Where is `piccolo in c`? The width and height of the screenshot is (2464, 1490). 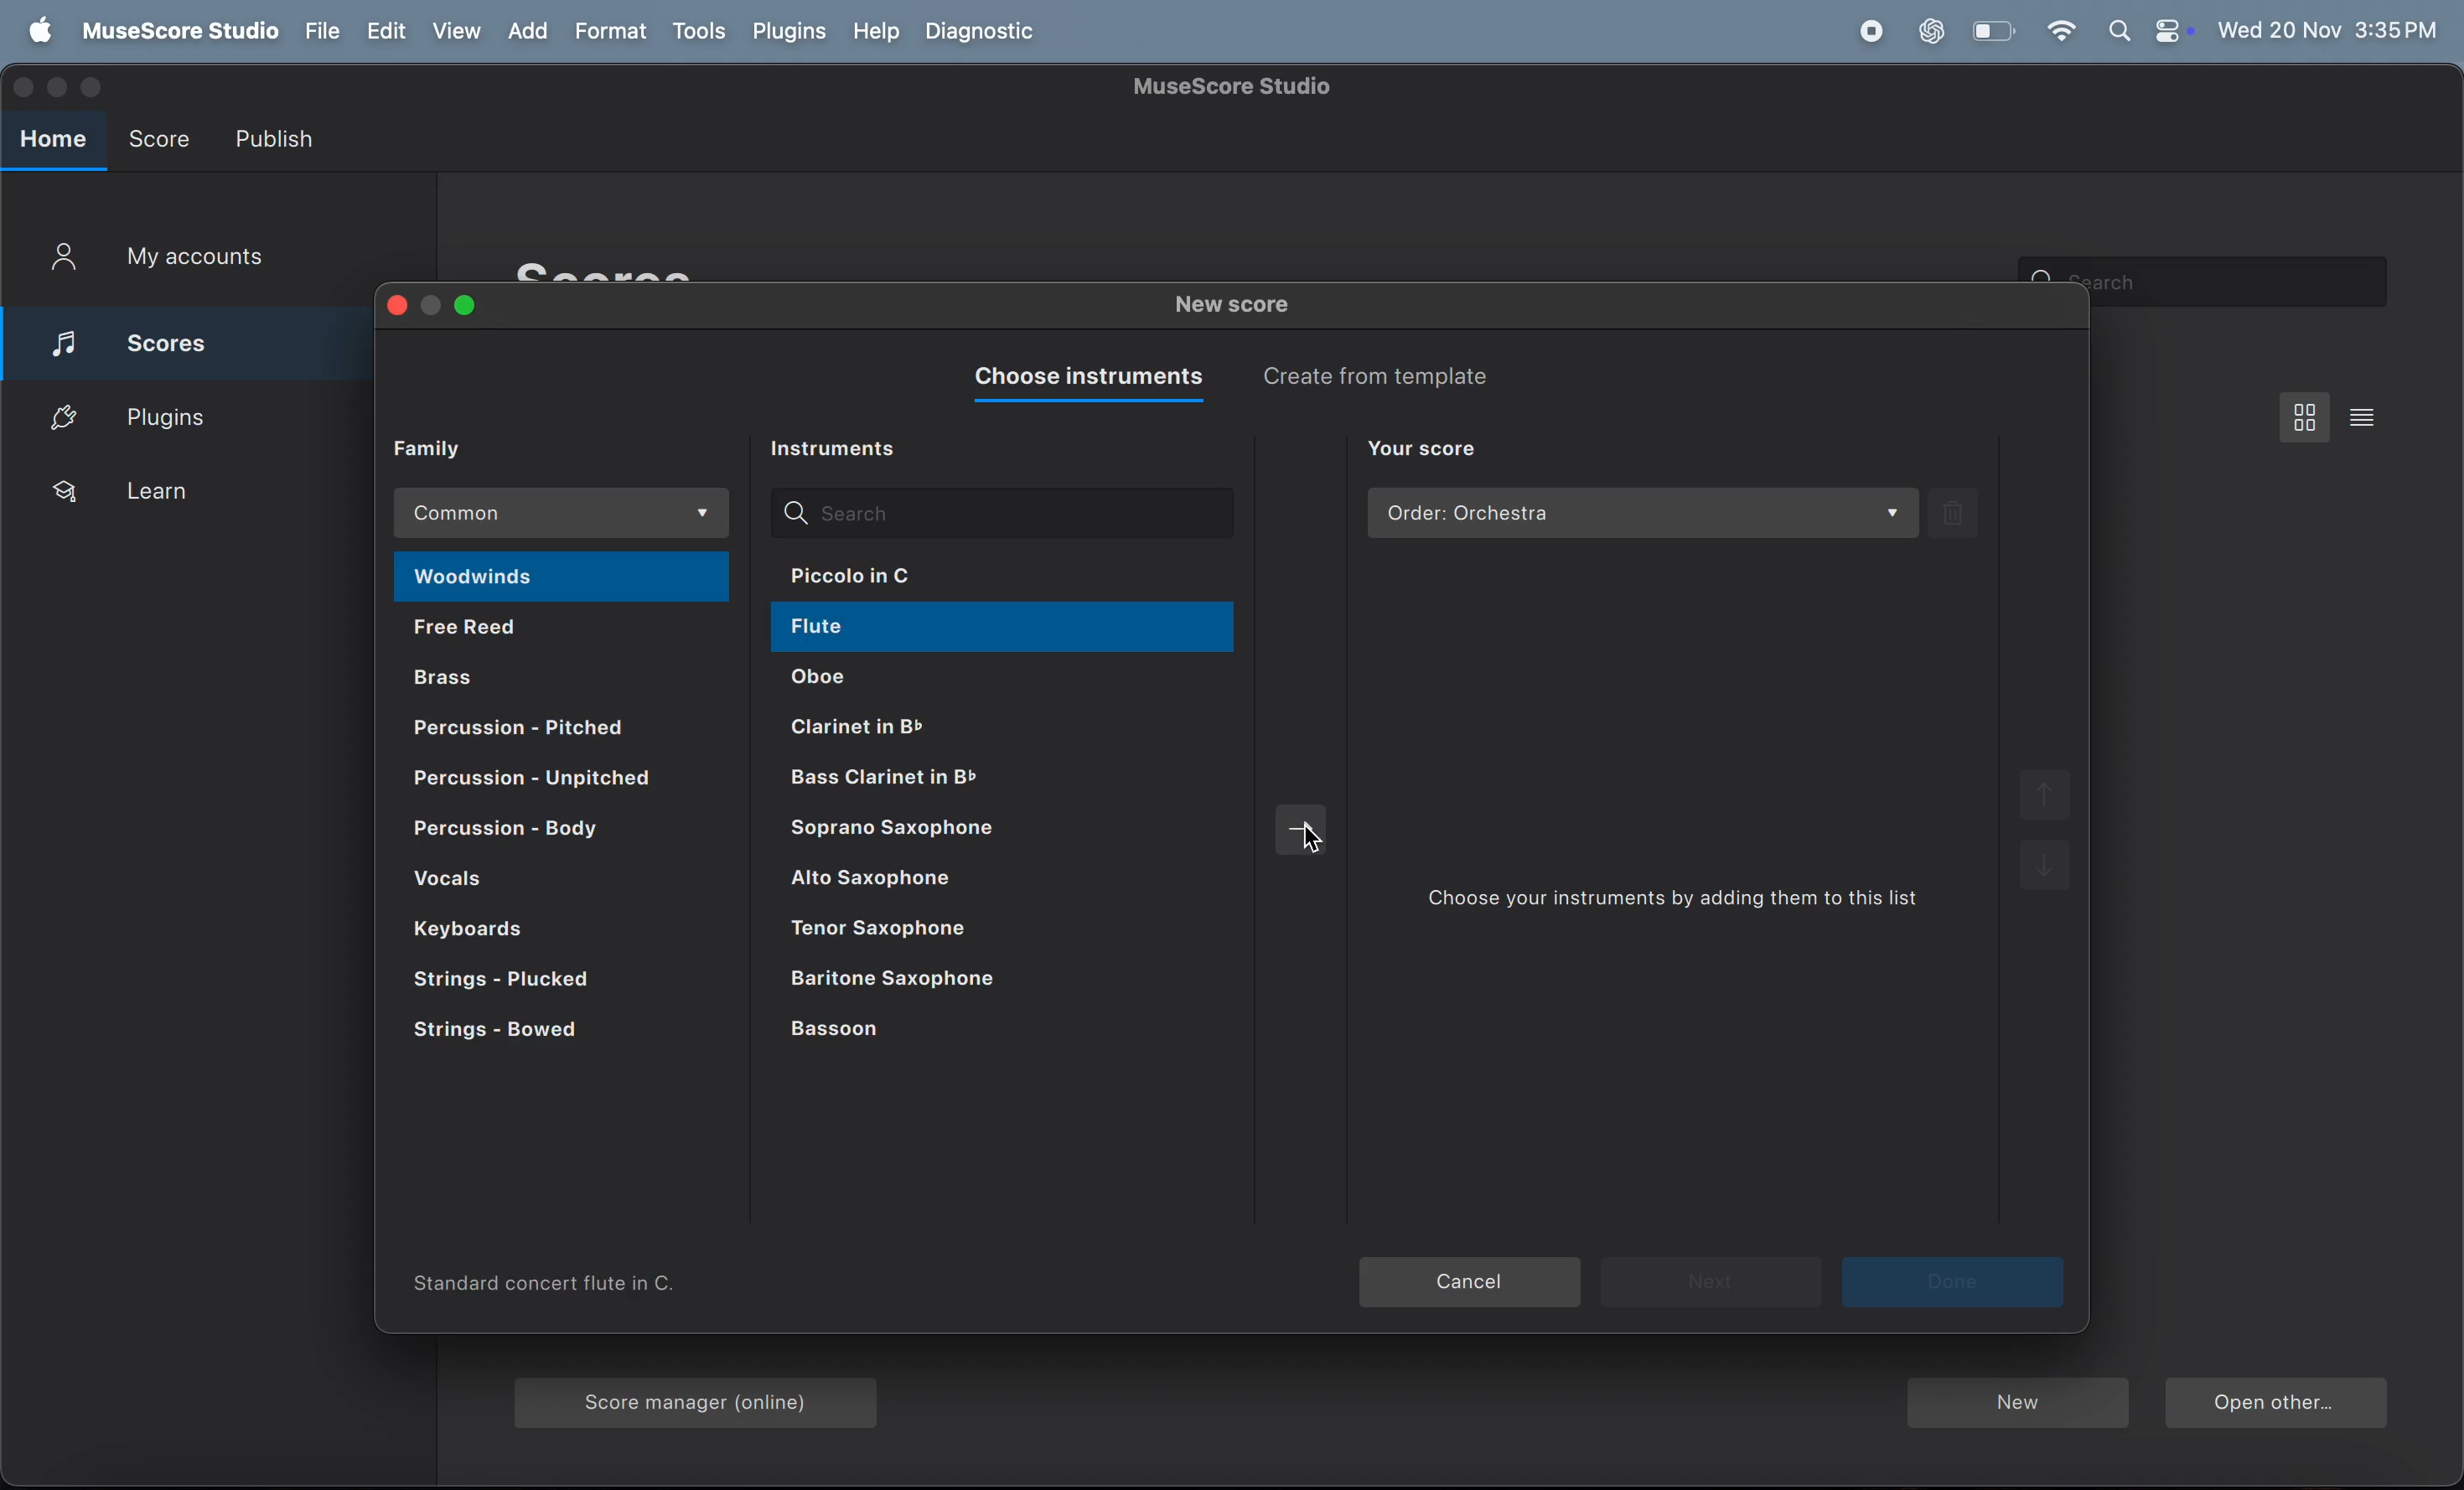
piccolo in c is located at coordinates (928, 574).